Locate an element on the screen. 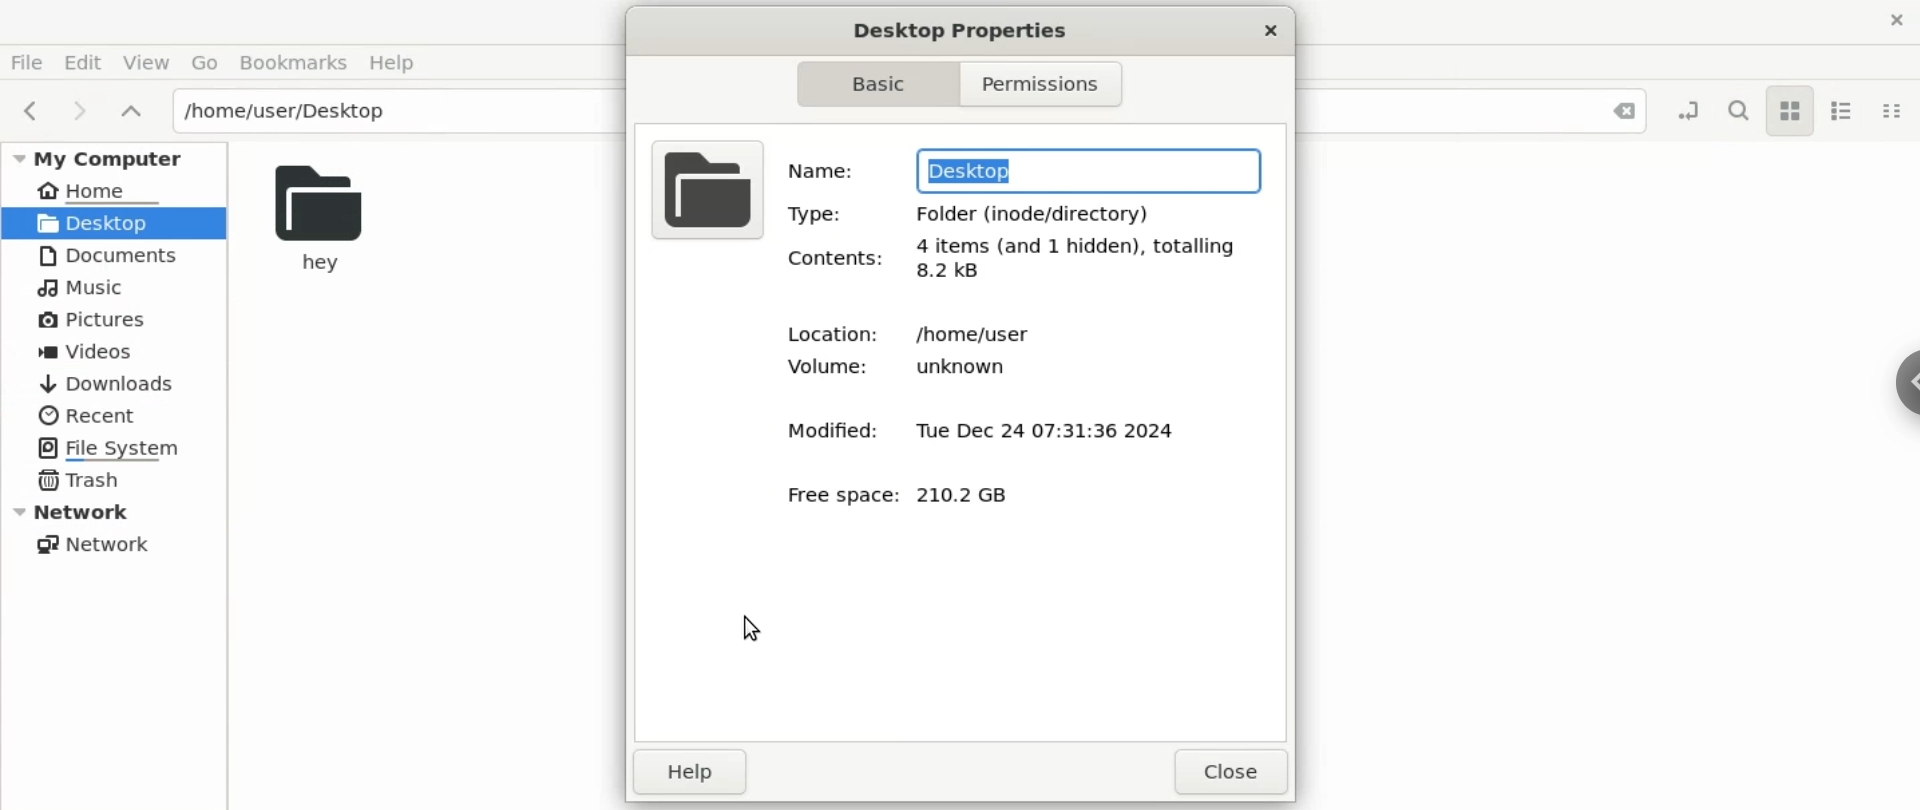 The width and height of the screenshot is (1920, 810). chrome options is located at coordinates (1905, 384).